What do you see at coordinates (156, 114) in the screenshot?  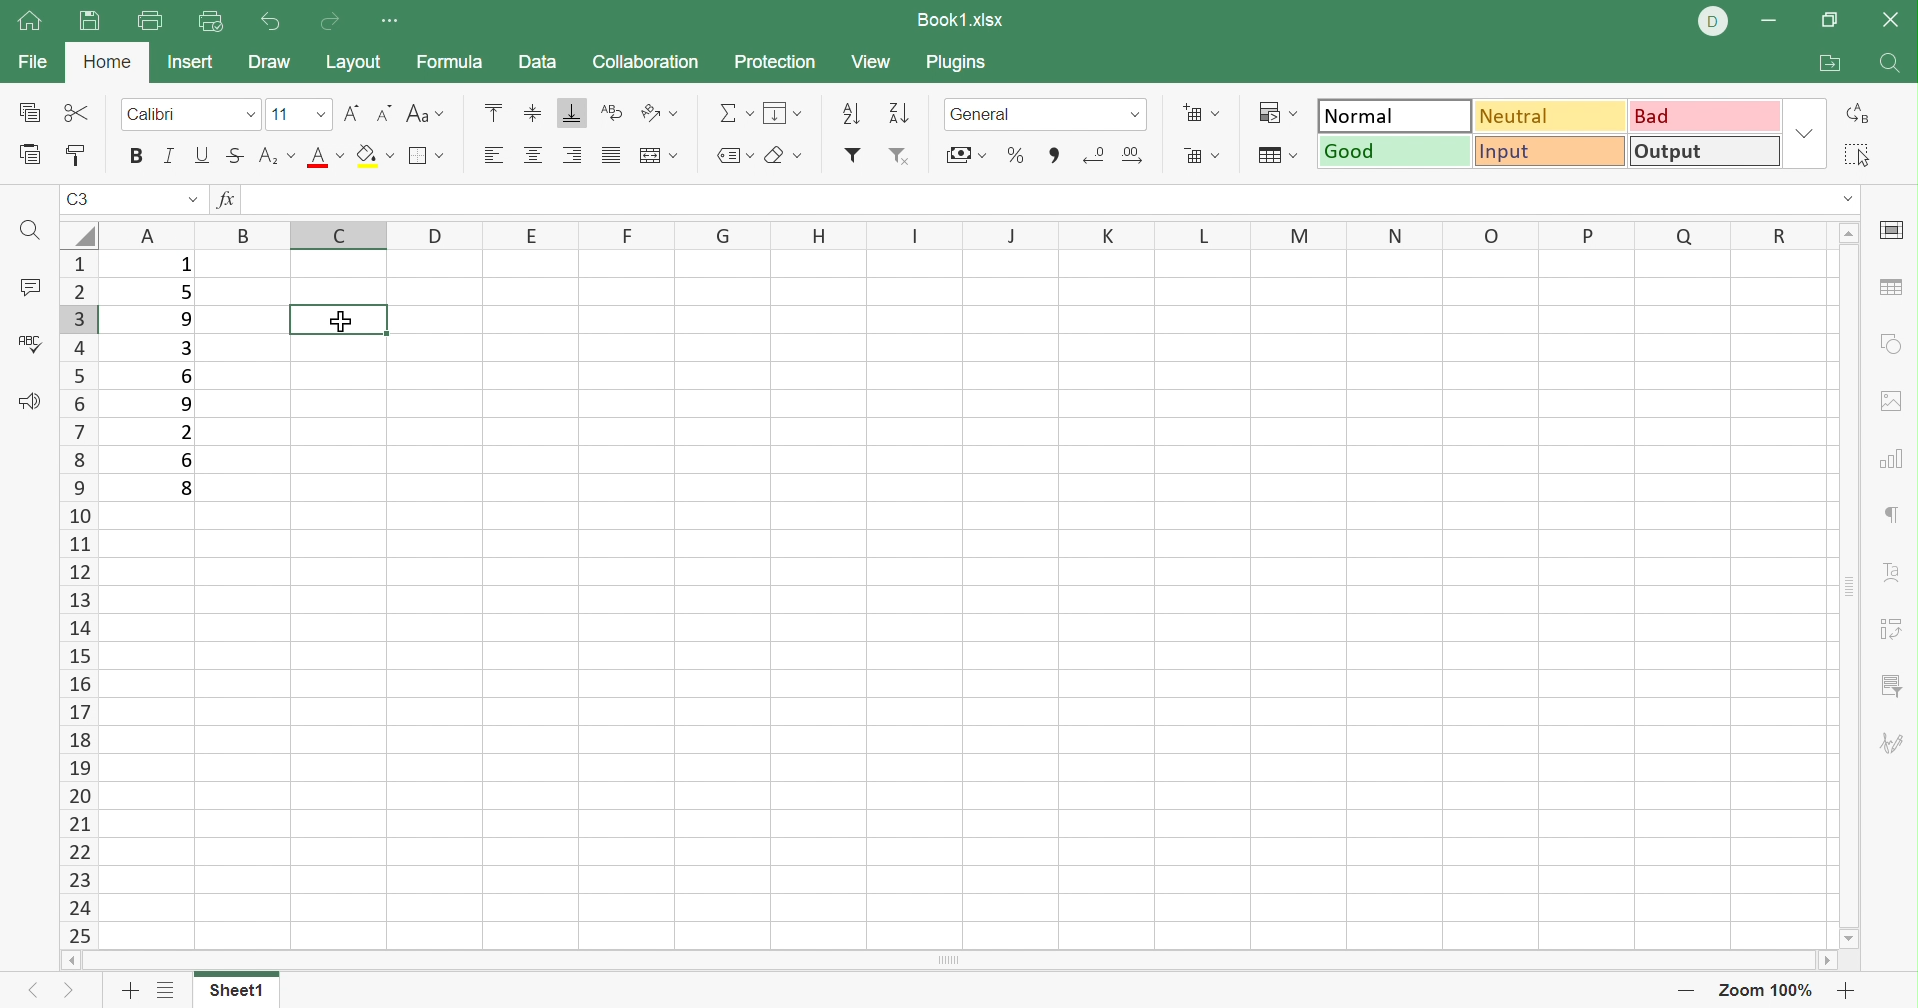 I see `Calibri` at bounding box center [156, 114].